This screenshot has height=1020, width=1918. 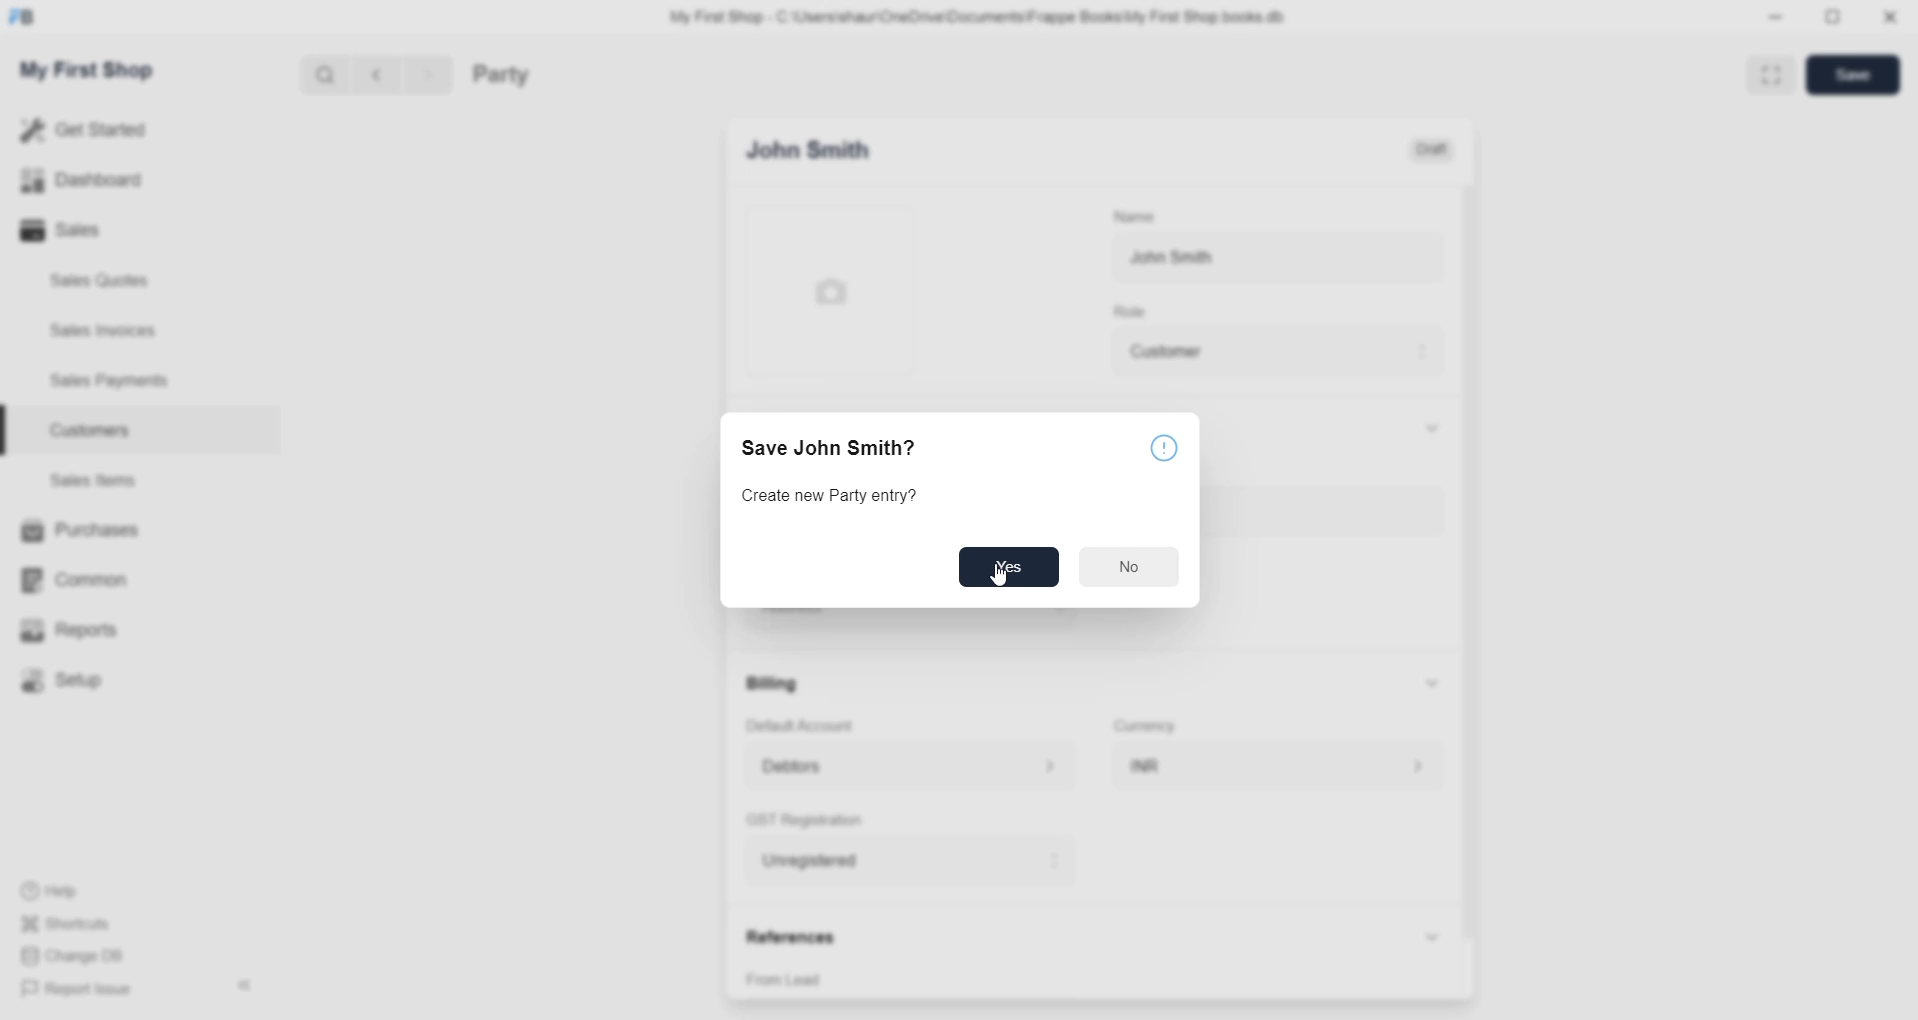 I want to click on Reports, so click(x=68, y=630).